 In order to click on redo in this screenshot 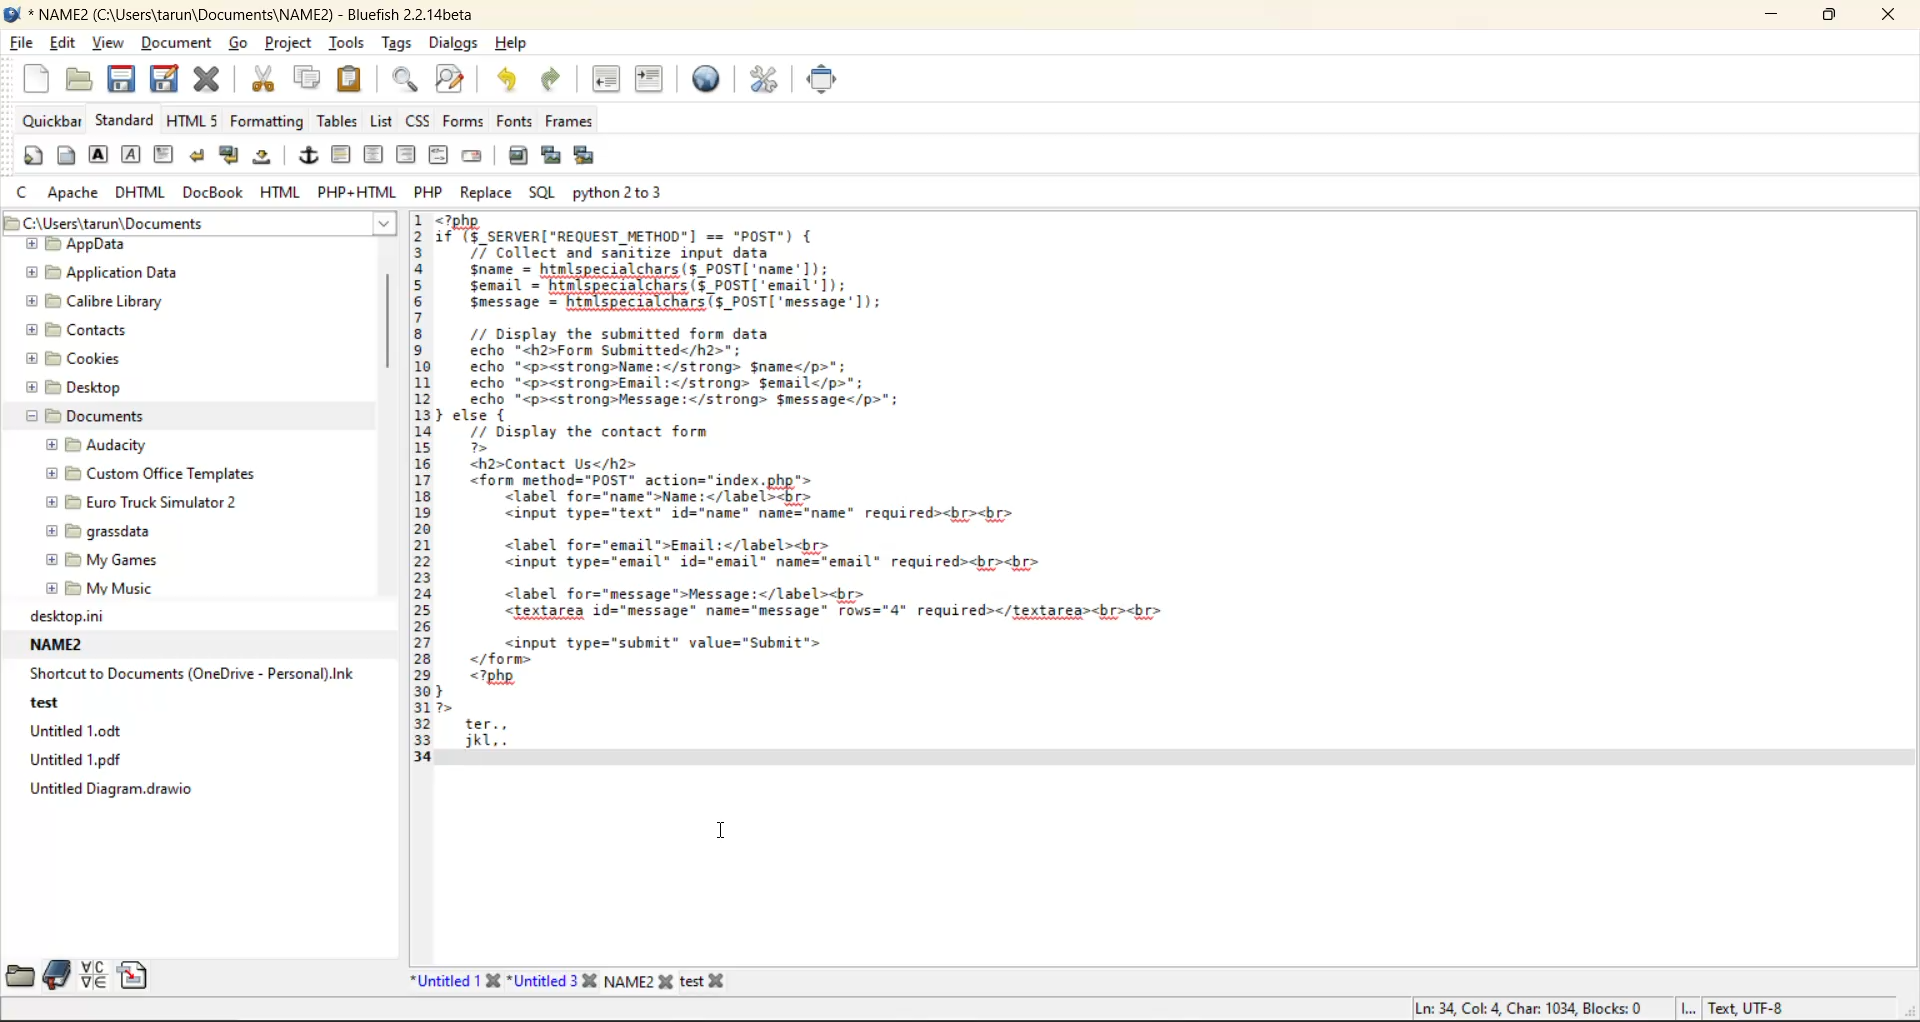, I will do `click(562, 78)`.